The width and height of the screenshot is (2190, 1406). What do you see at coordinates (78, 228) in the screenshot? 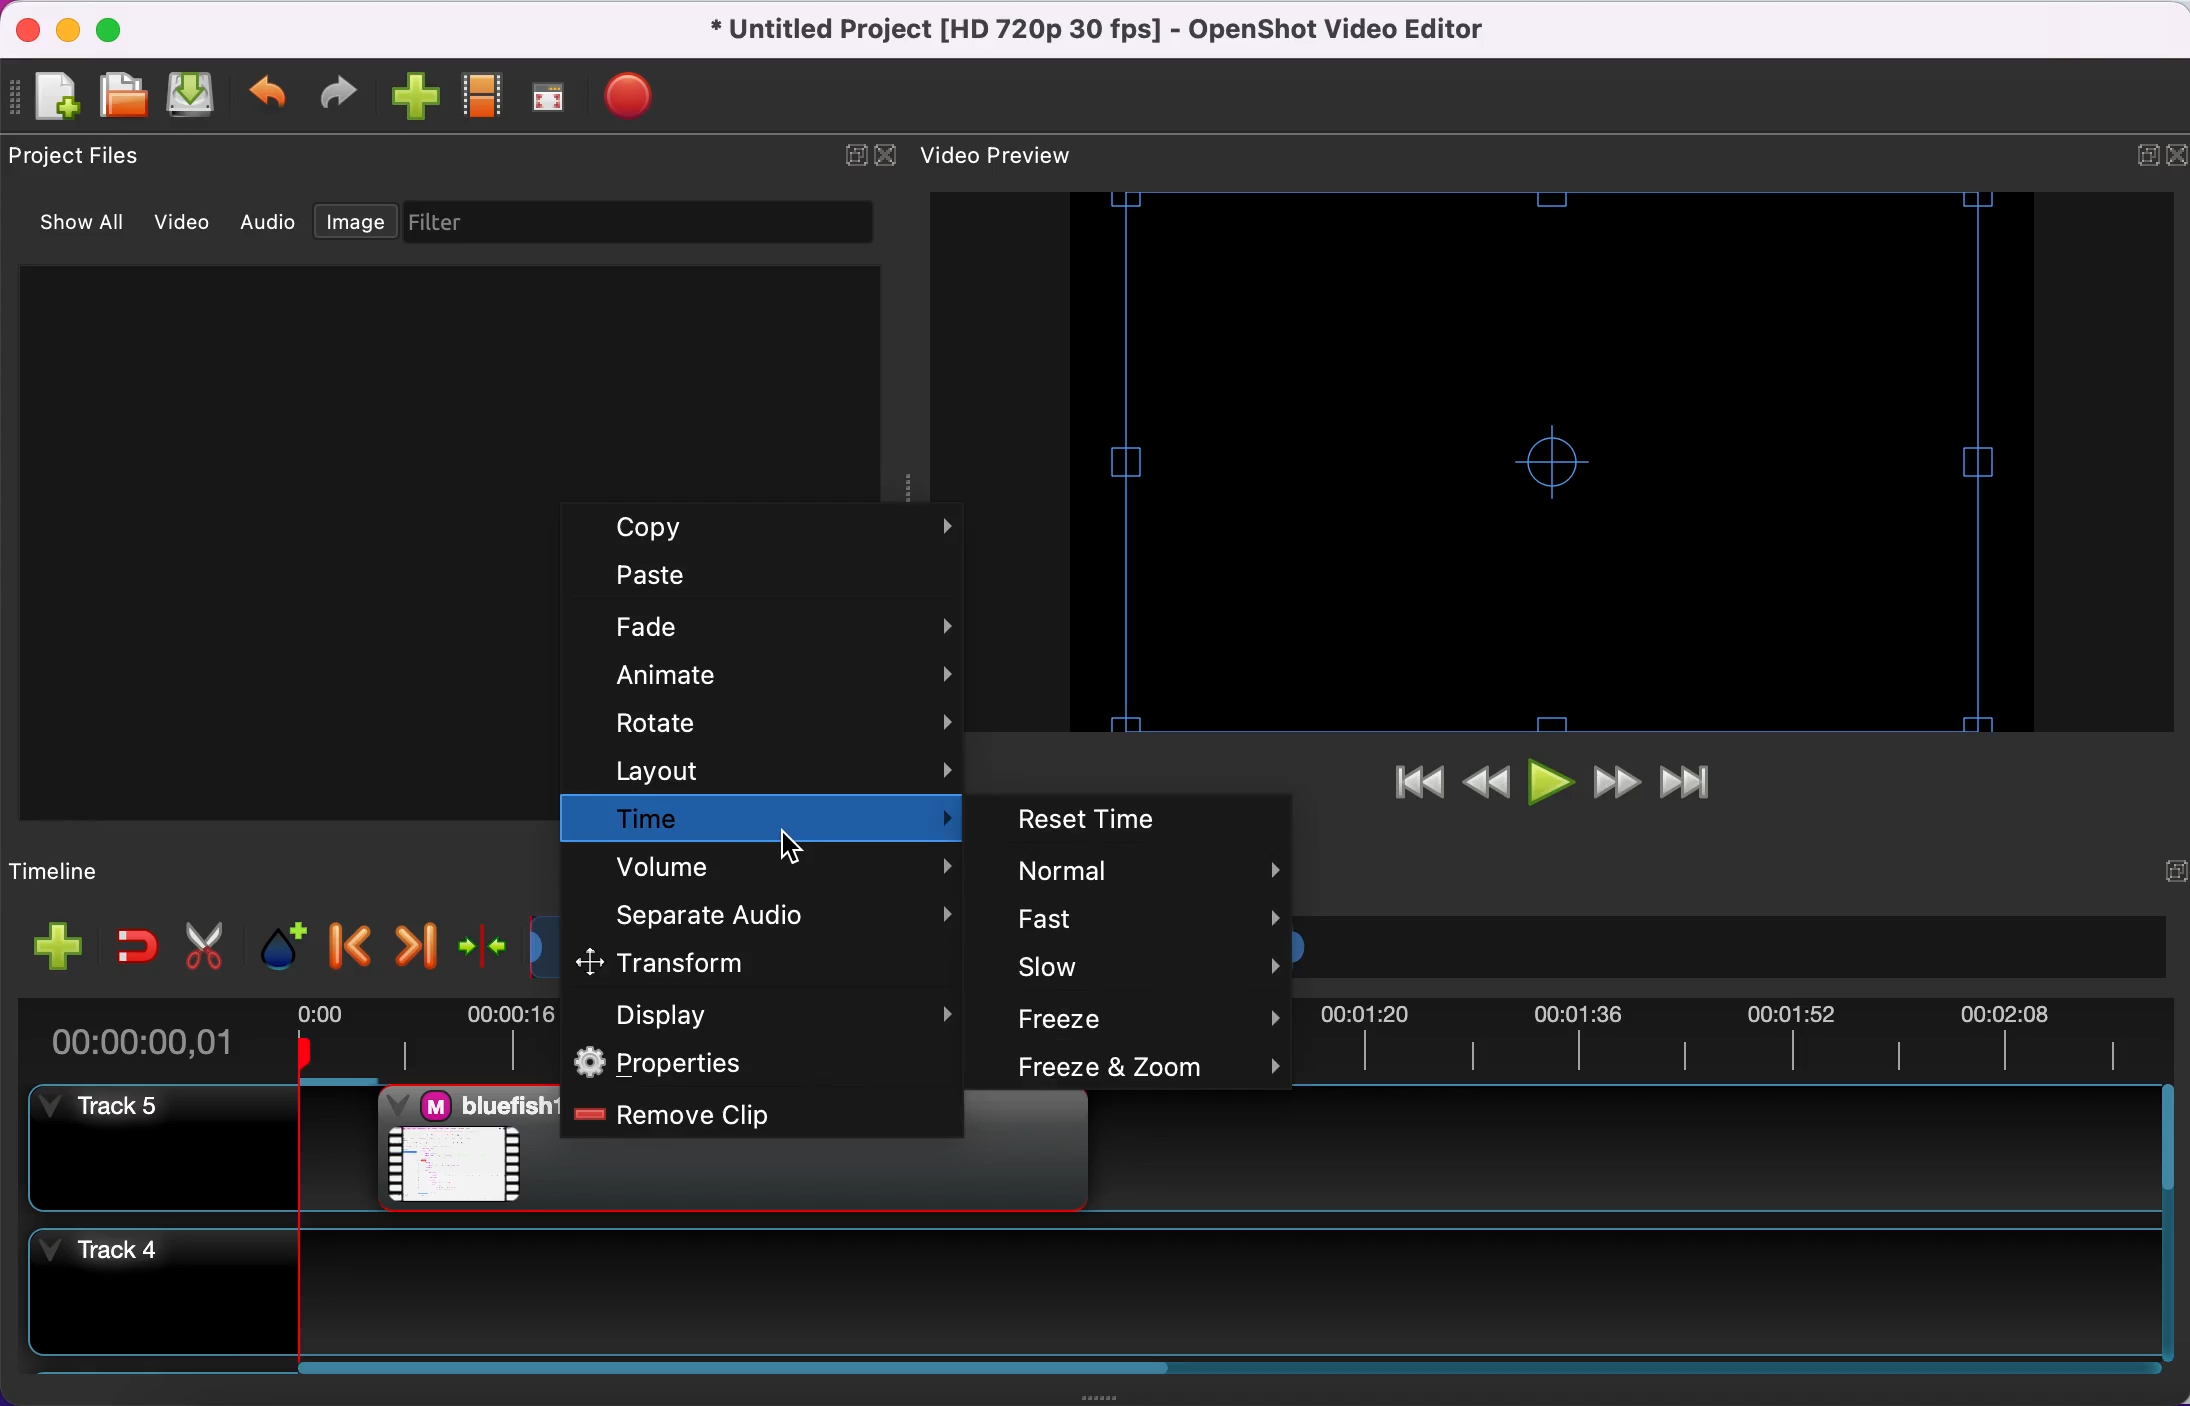
I see `show all` at bounding box center [78, 228].